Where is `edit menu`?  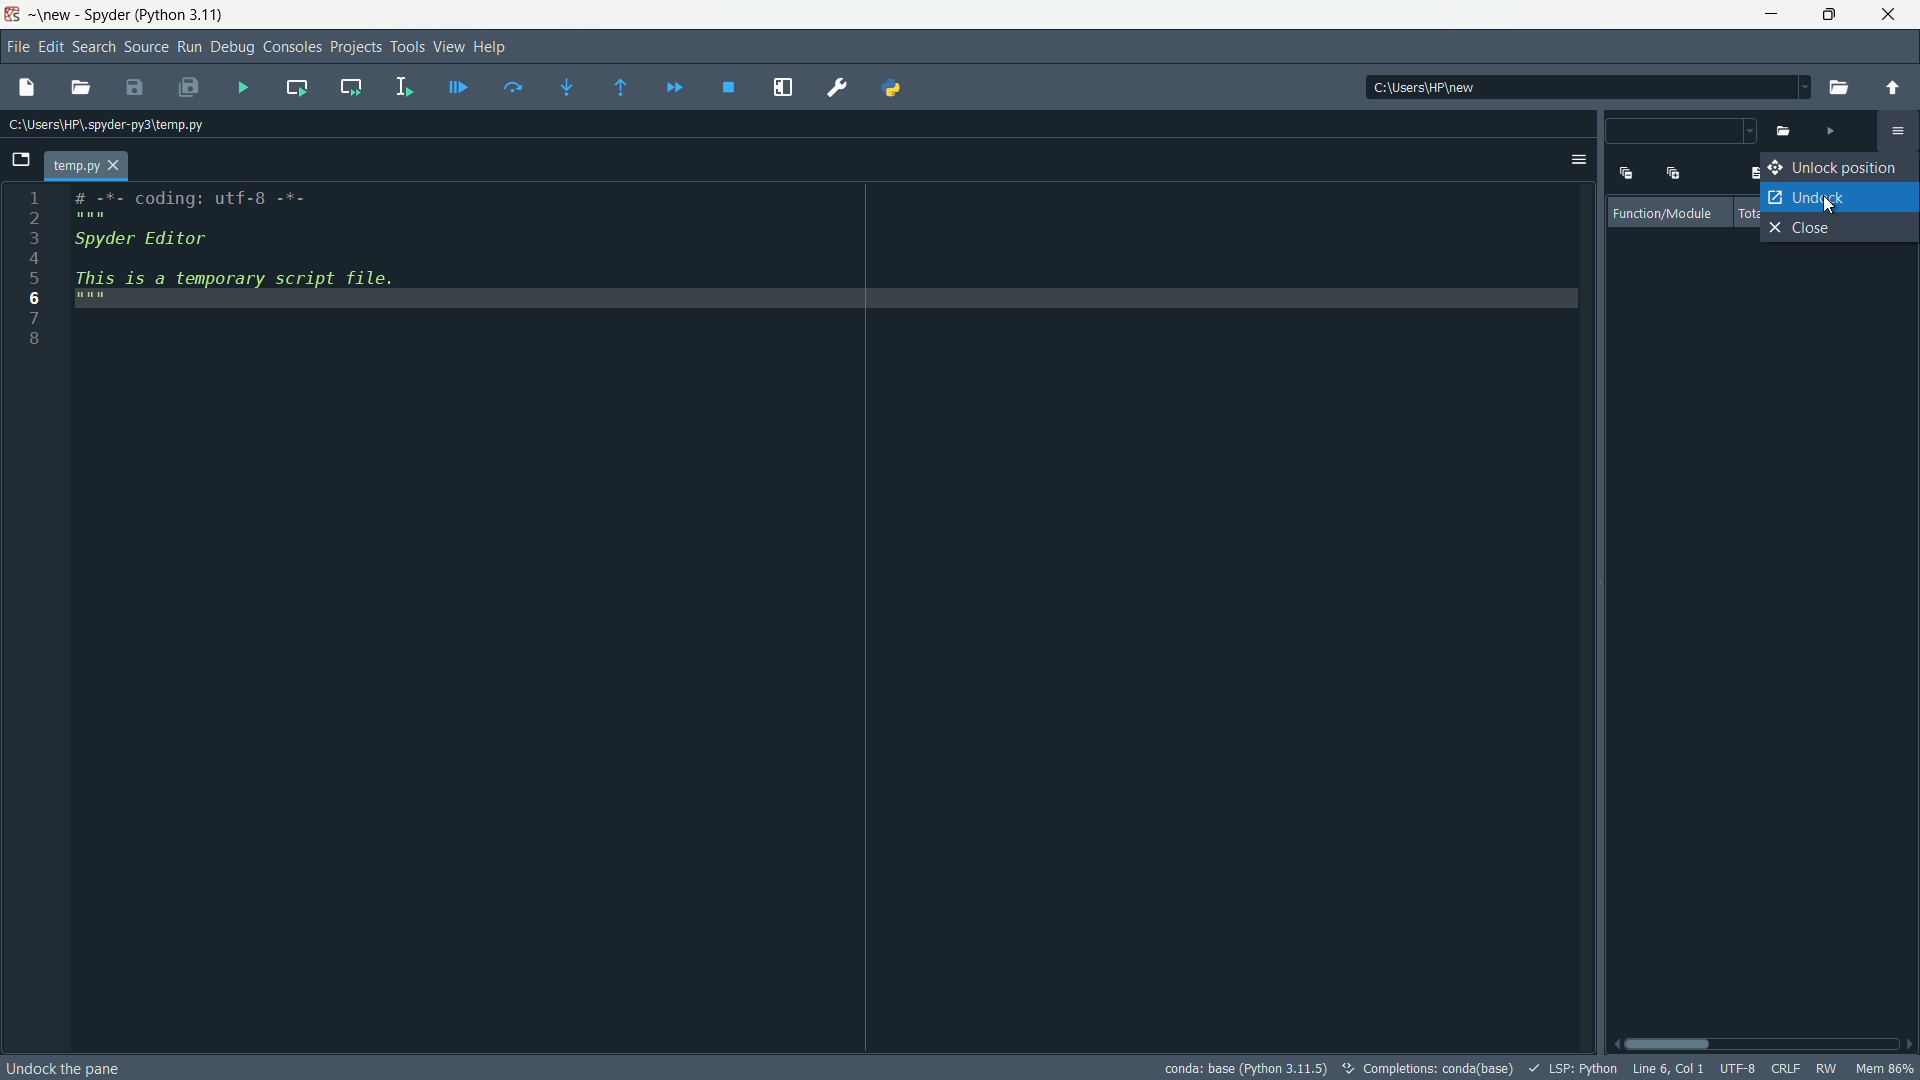
edit menu is located at coordinates (50, 47).